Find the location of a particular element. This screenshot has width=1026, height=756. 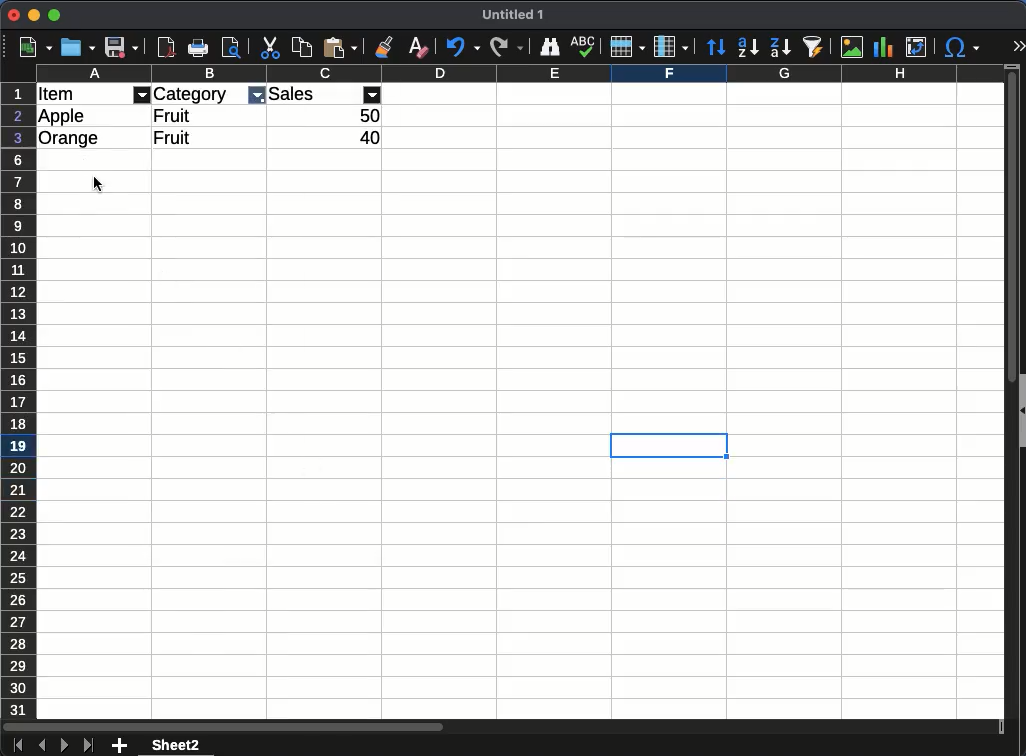

first sheet is located at coordinates (17, 746).